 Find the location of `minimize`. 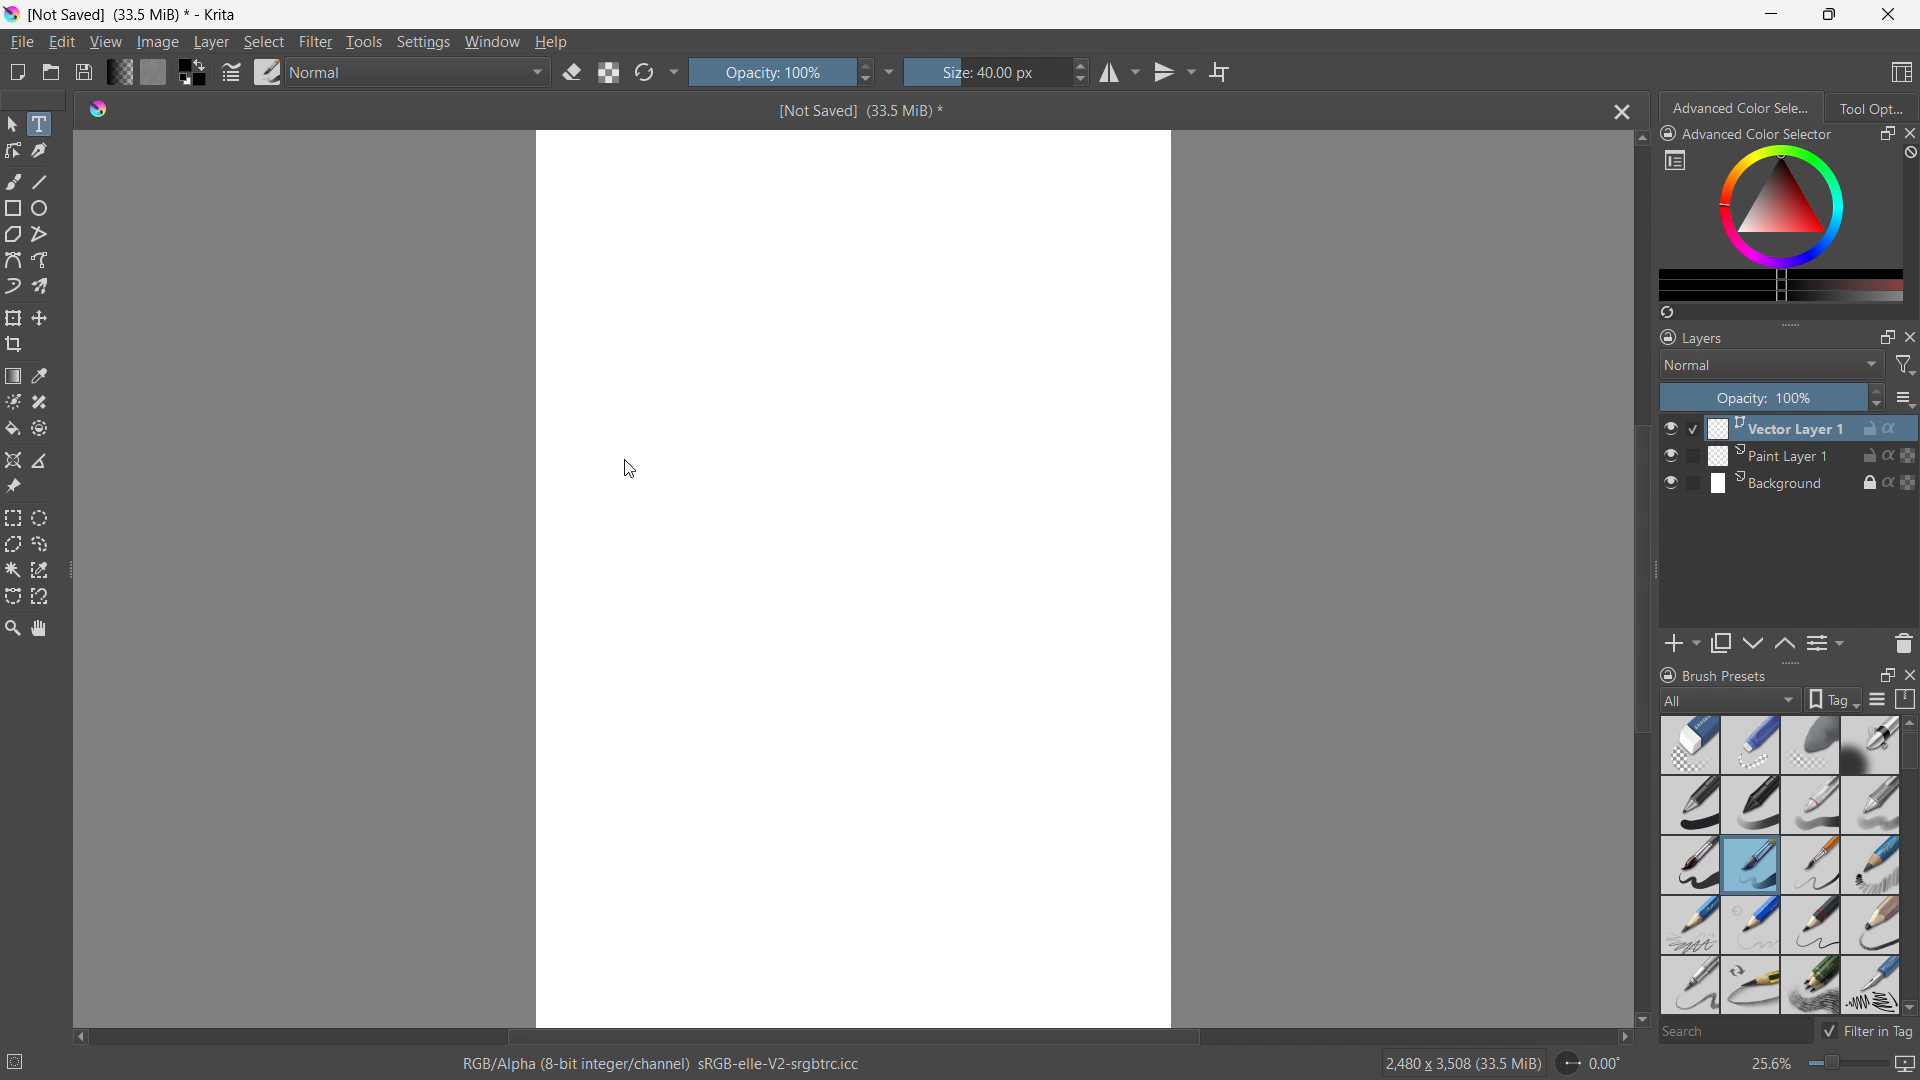

minimize is located at coordinates (1772, 13).